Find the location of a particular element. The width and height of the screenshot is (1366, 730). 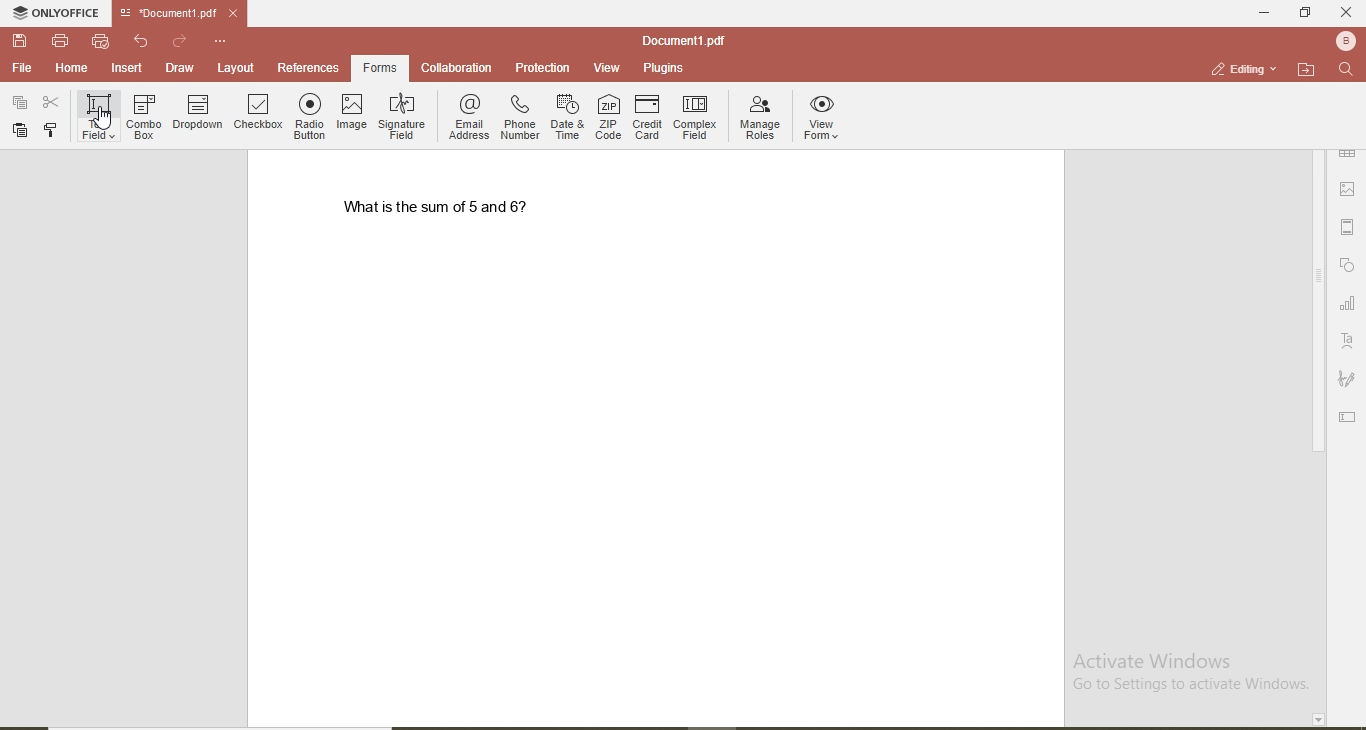

copy is located at coordinates (51, 130).